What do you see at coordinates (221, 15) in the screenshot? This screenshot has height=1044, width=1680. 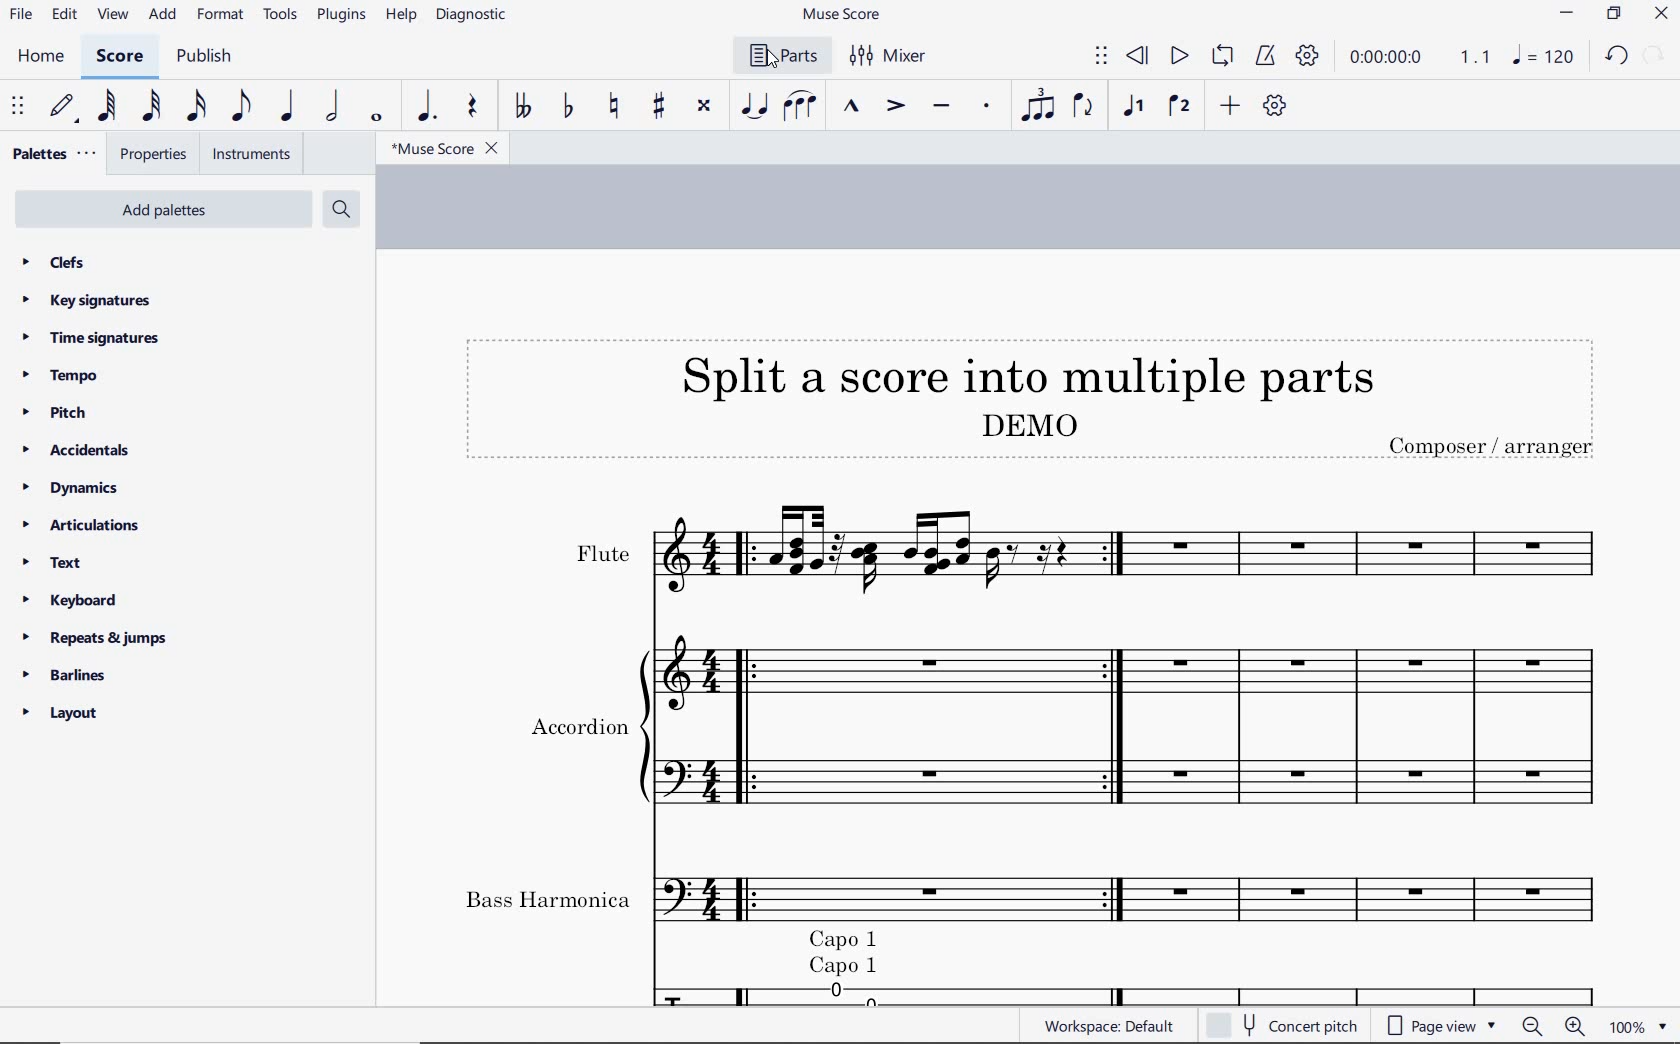 I see `format` at bounding box center [221, 15].